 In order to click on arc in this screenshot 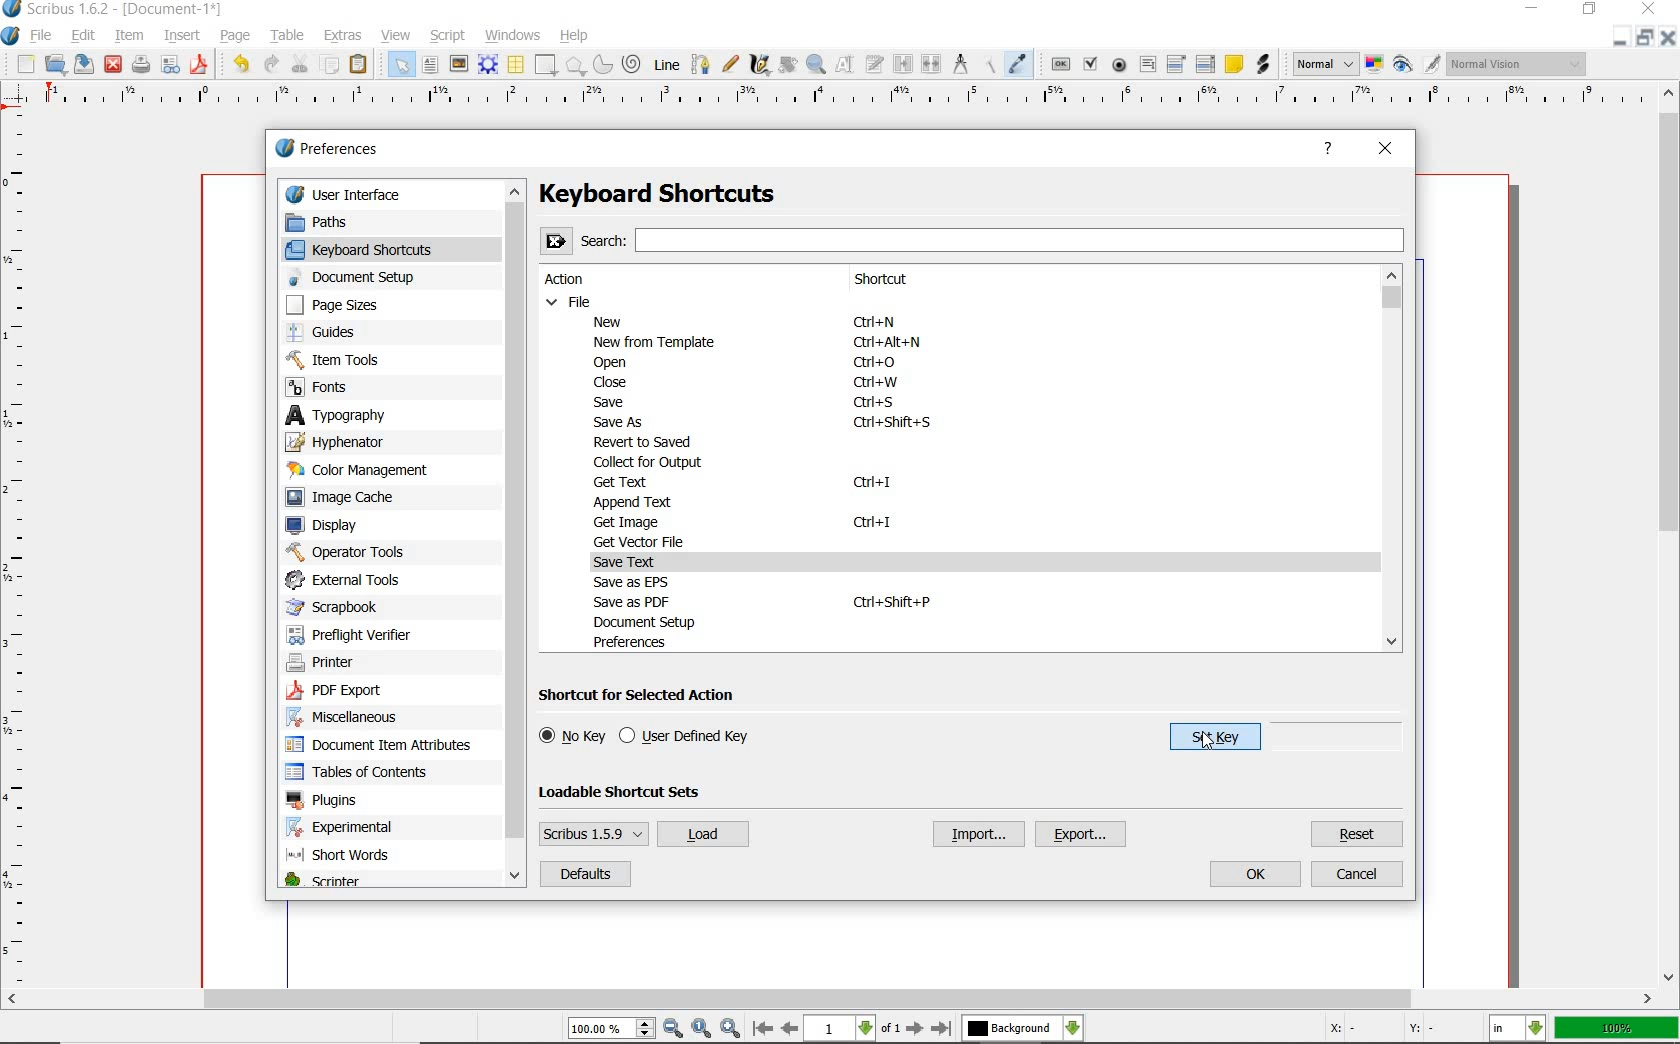, I will do `click(601, 66)`.